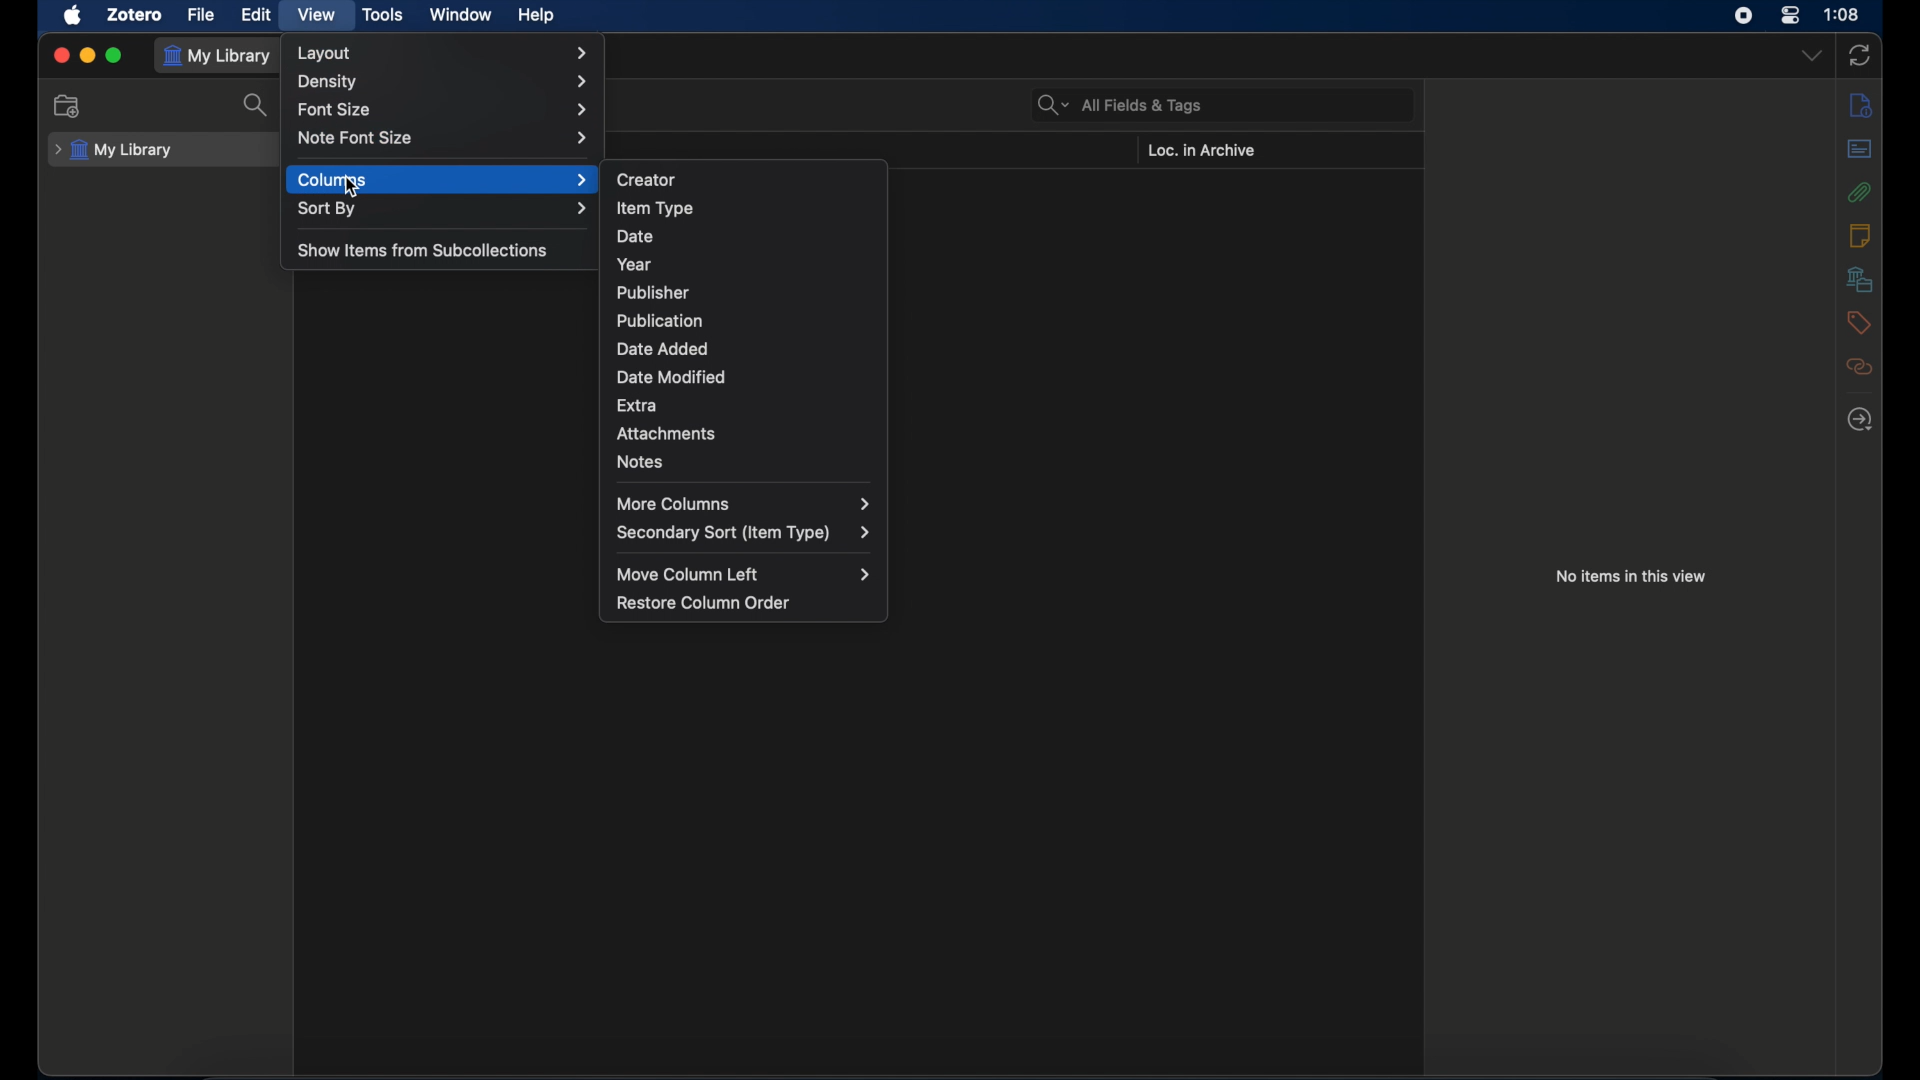  What do you see at coordinates (257, 104) in the screenshot?
I see `search` at bounding box center [257, 104].